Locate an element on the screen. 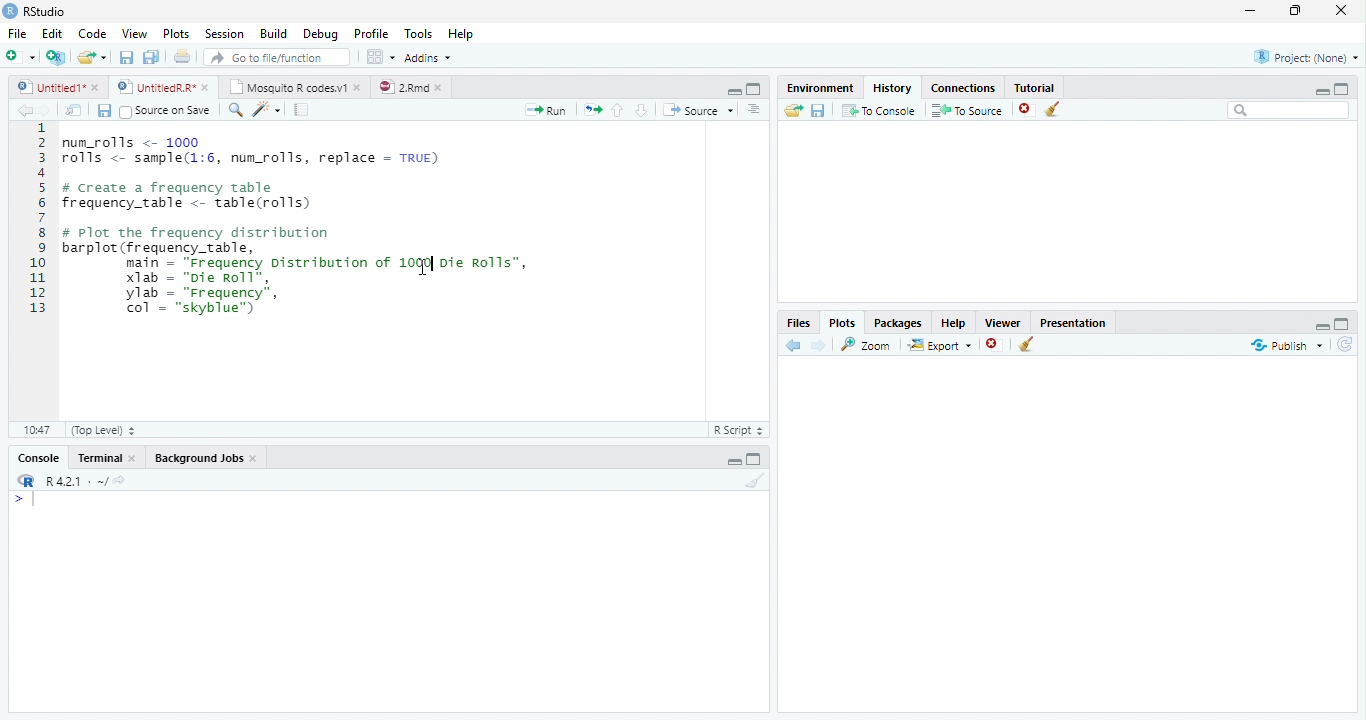  Project: (None) is located at coordinates (1305, 55).